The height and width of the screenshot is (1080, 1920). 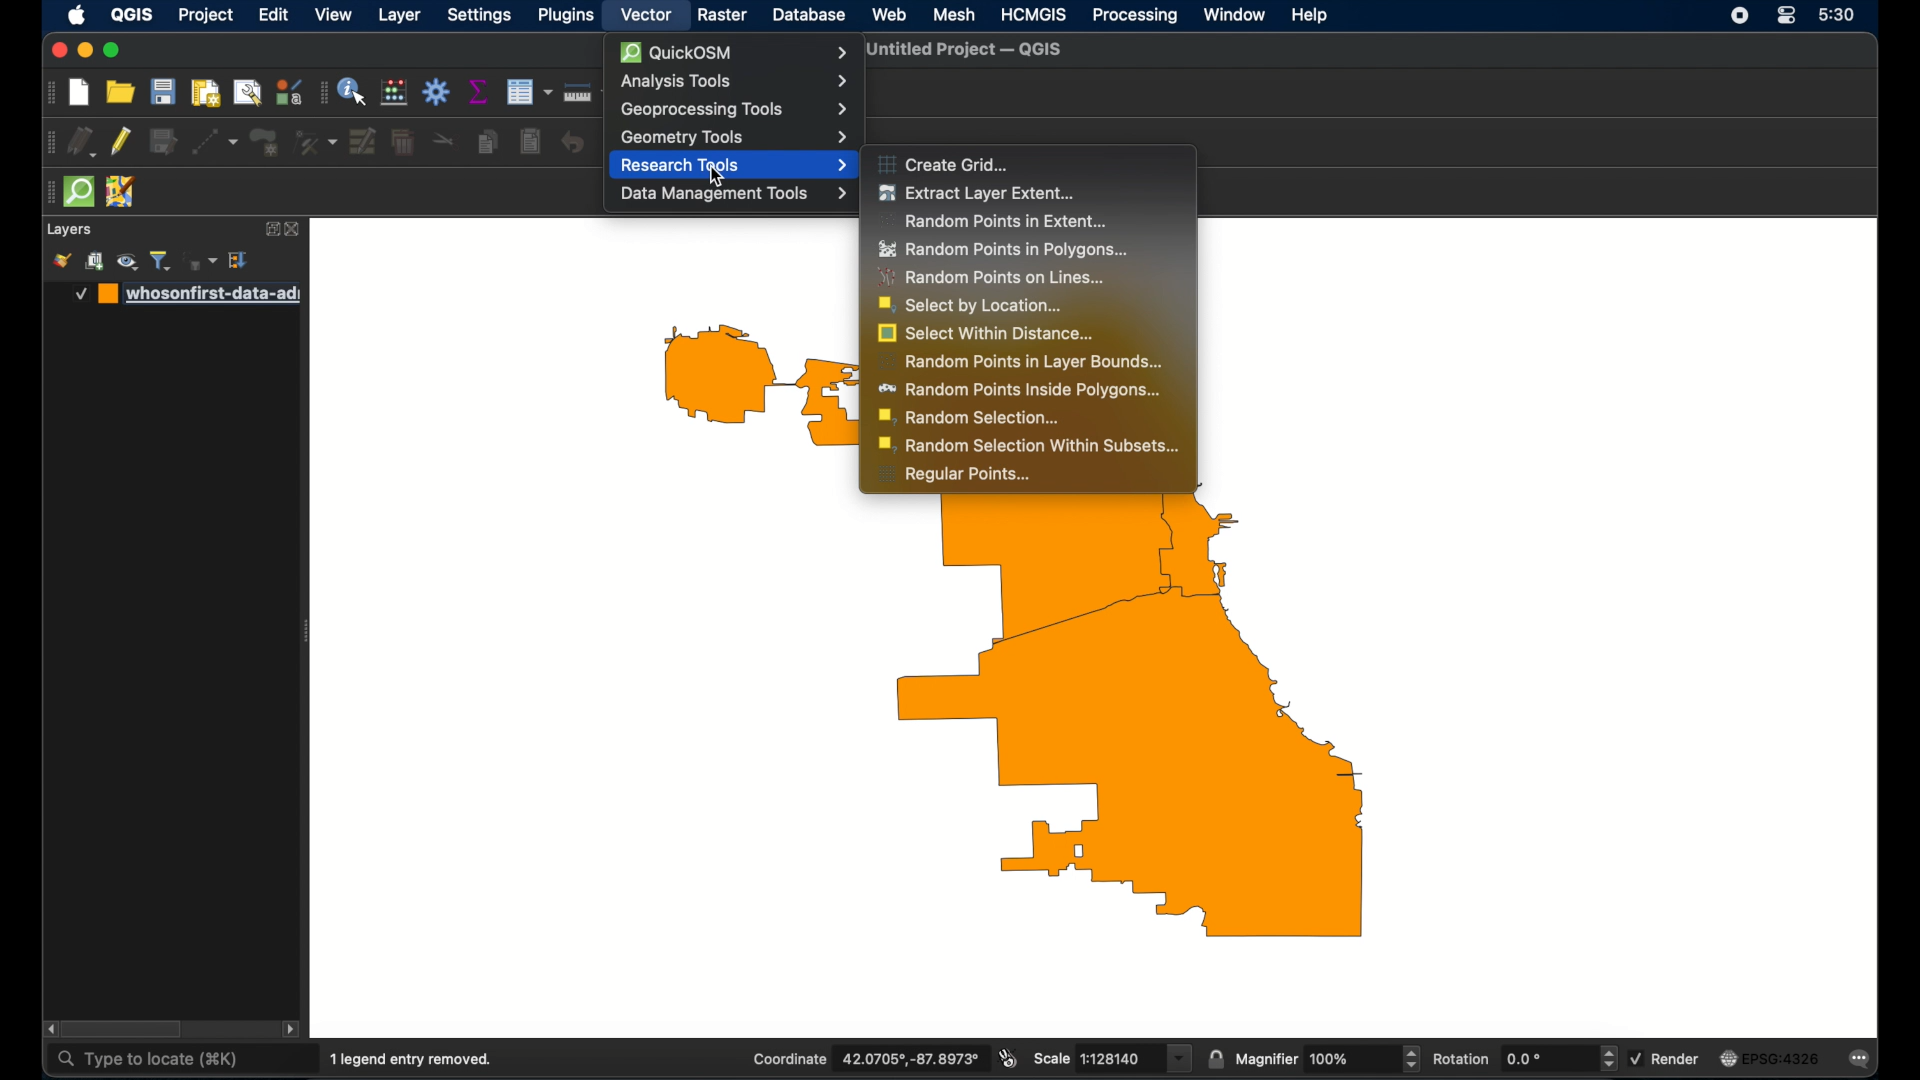 What do you see at coordinates (954, 16) in the screenshot?
I see `mesh` at bounding box center [954, 16].